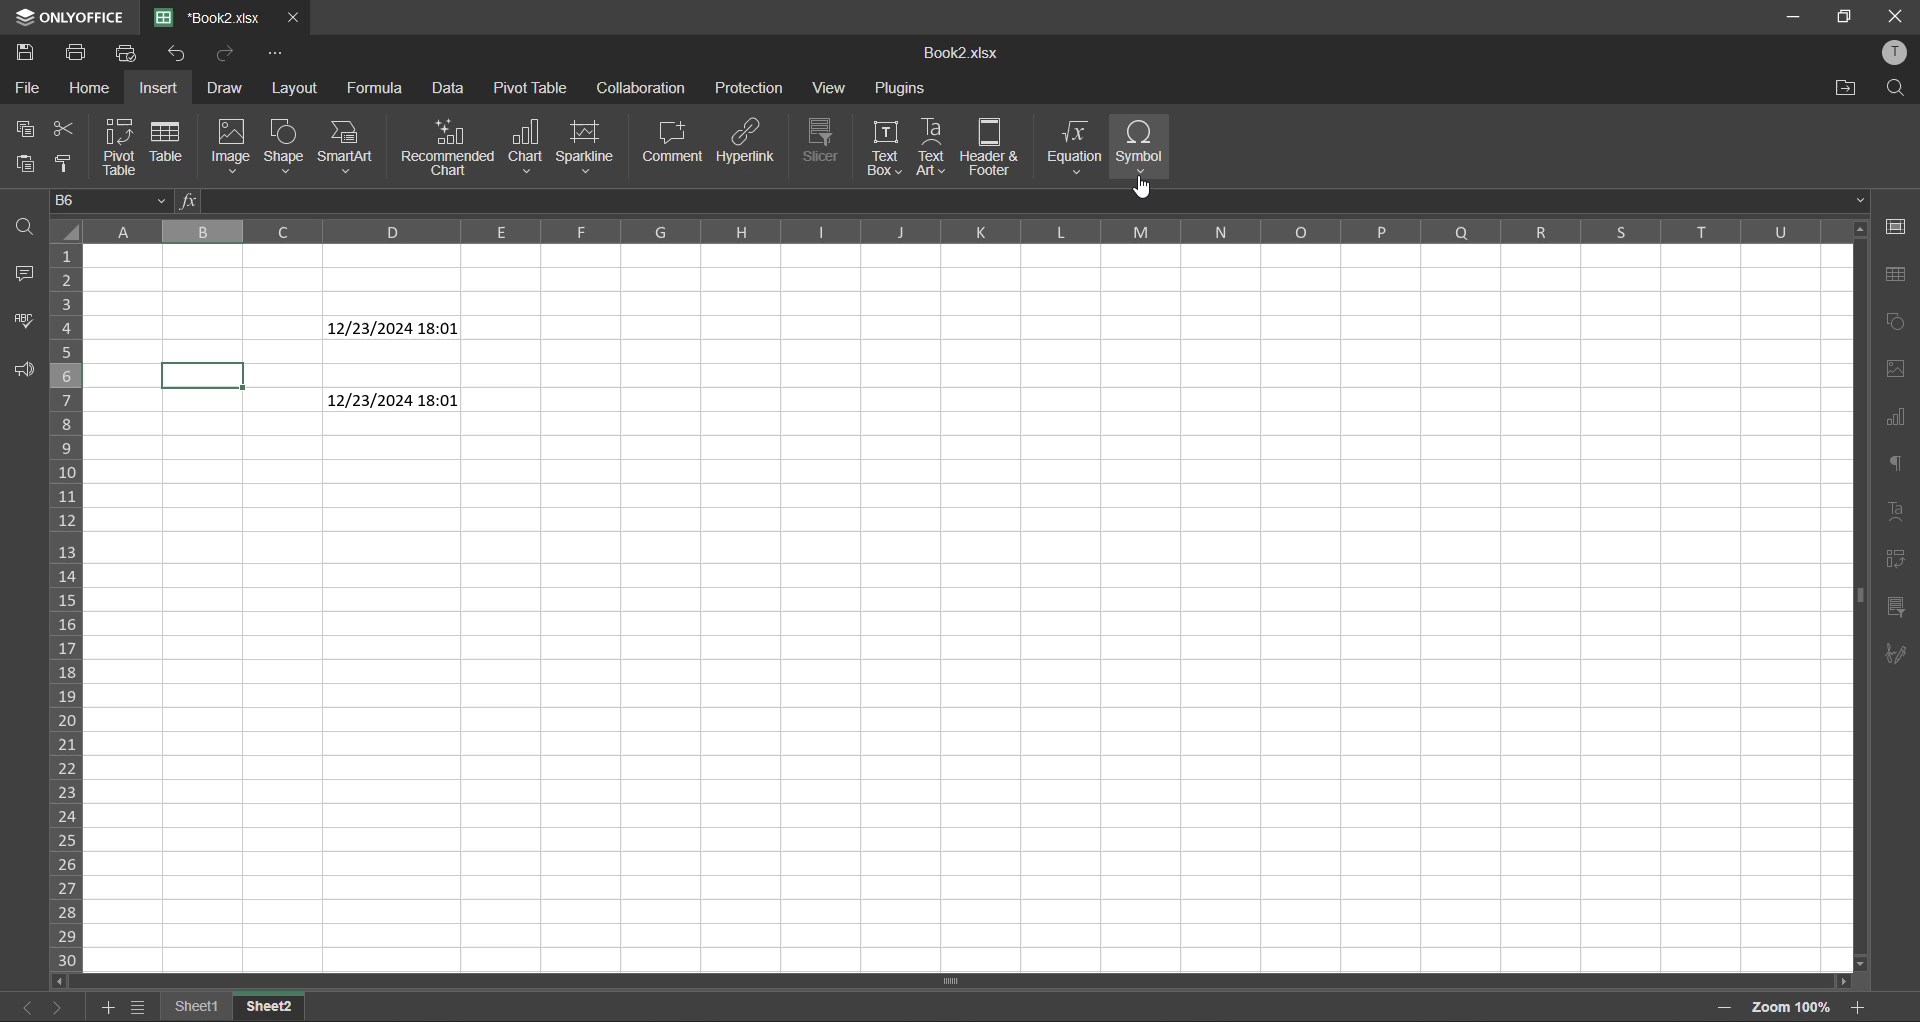 This screenshot has height=1022, width=1920. I want to click on symbol, so click(1140, 147).